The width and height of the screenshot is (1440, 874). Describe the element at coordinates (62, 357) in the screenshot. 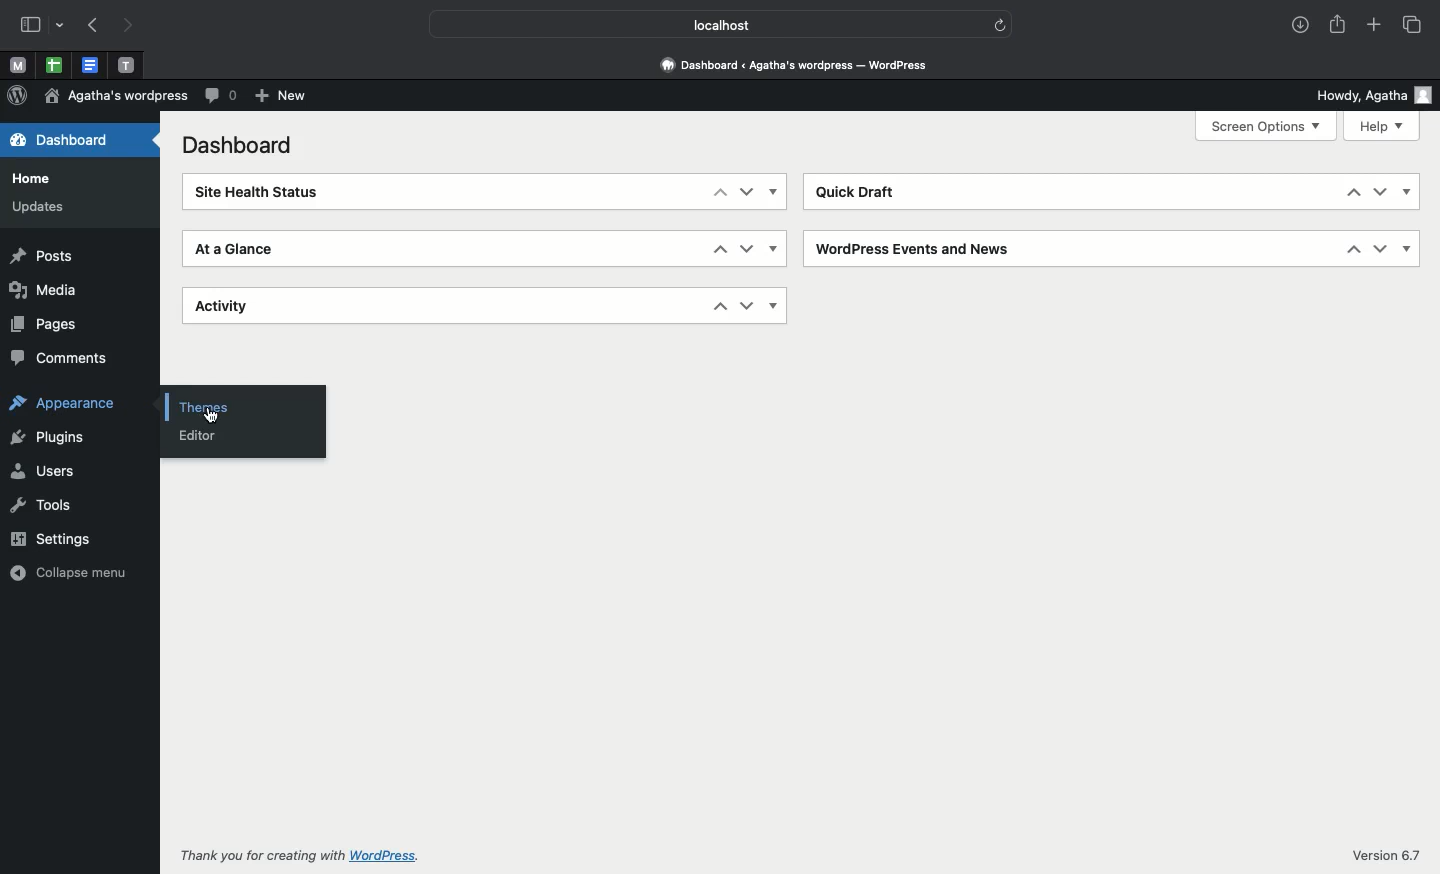

I see `Comments` at that location.